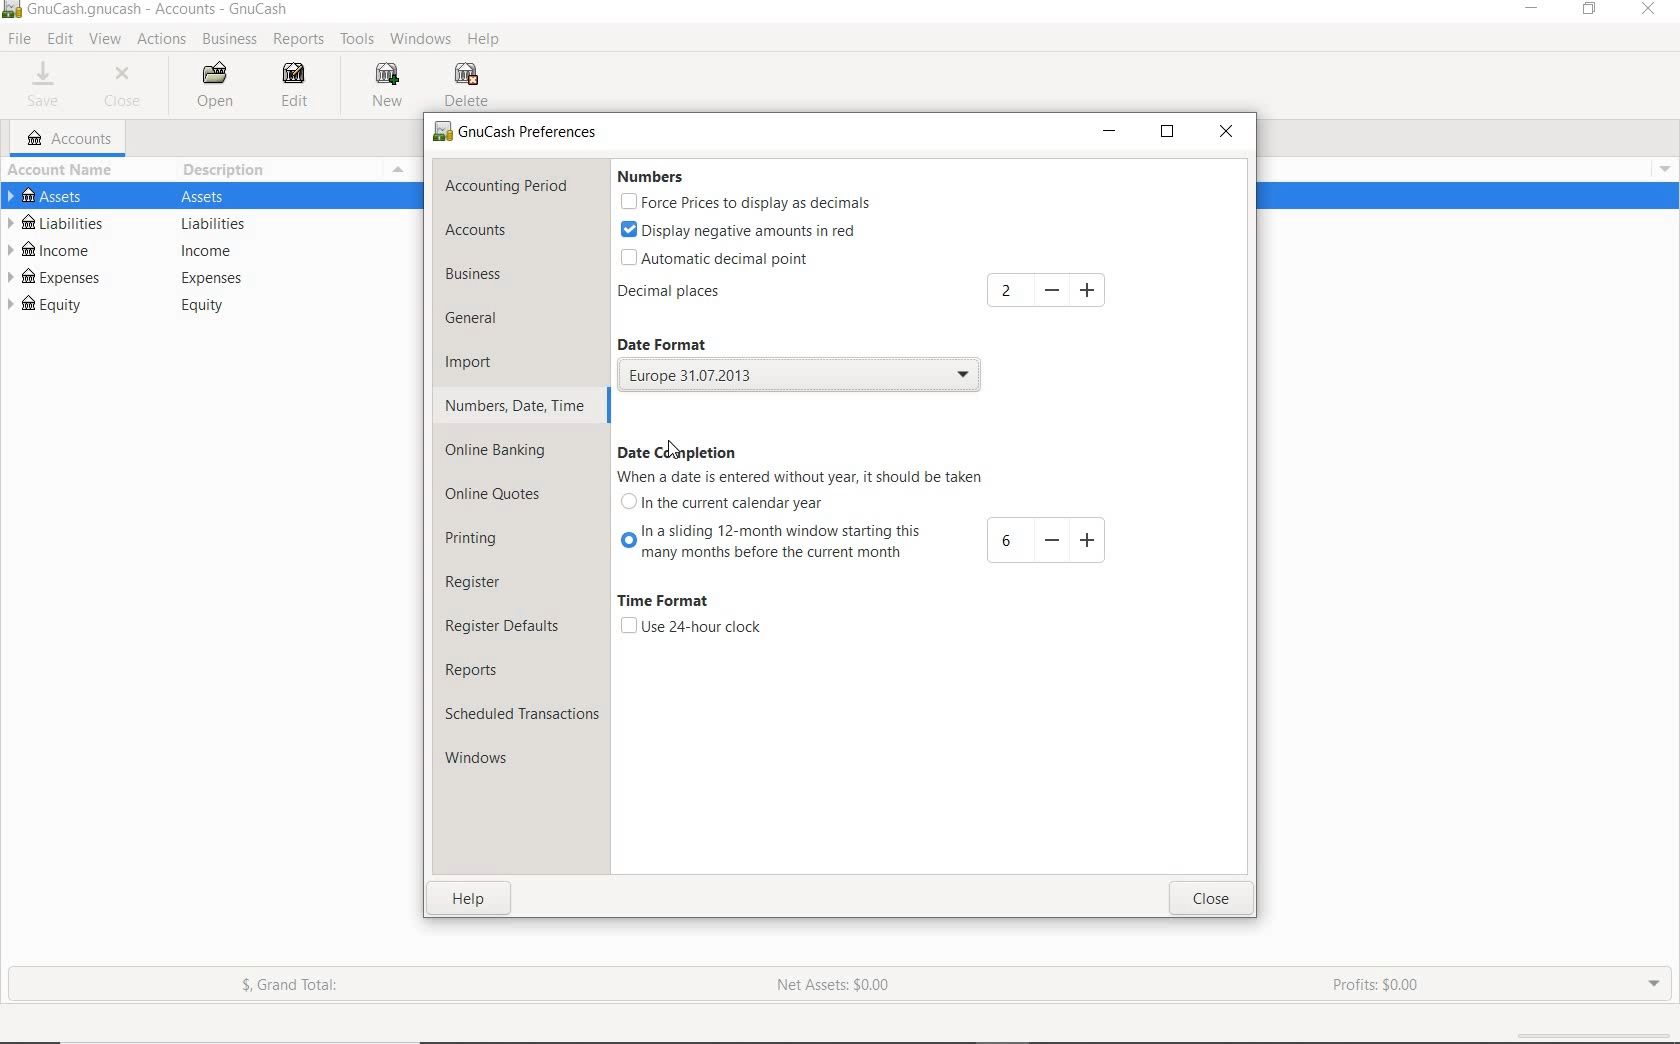 This screenshot has height=1044, width=1680. What do you see at coordinates (485, 40) in the screenshot?
I see `HELP` at bounding box center [485, 40].